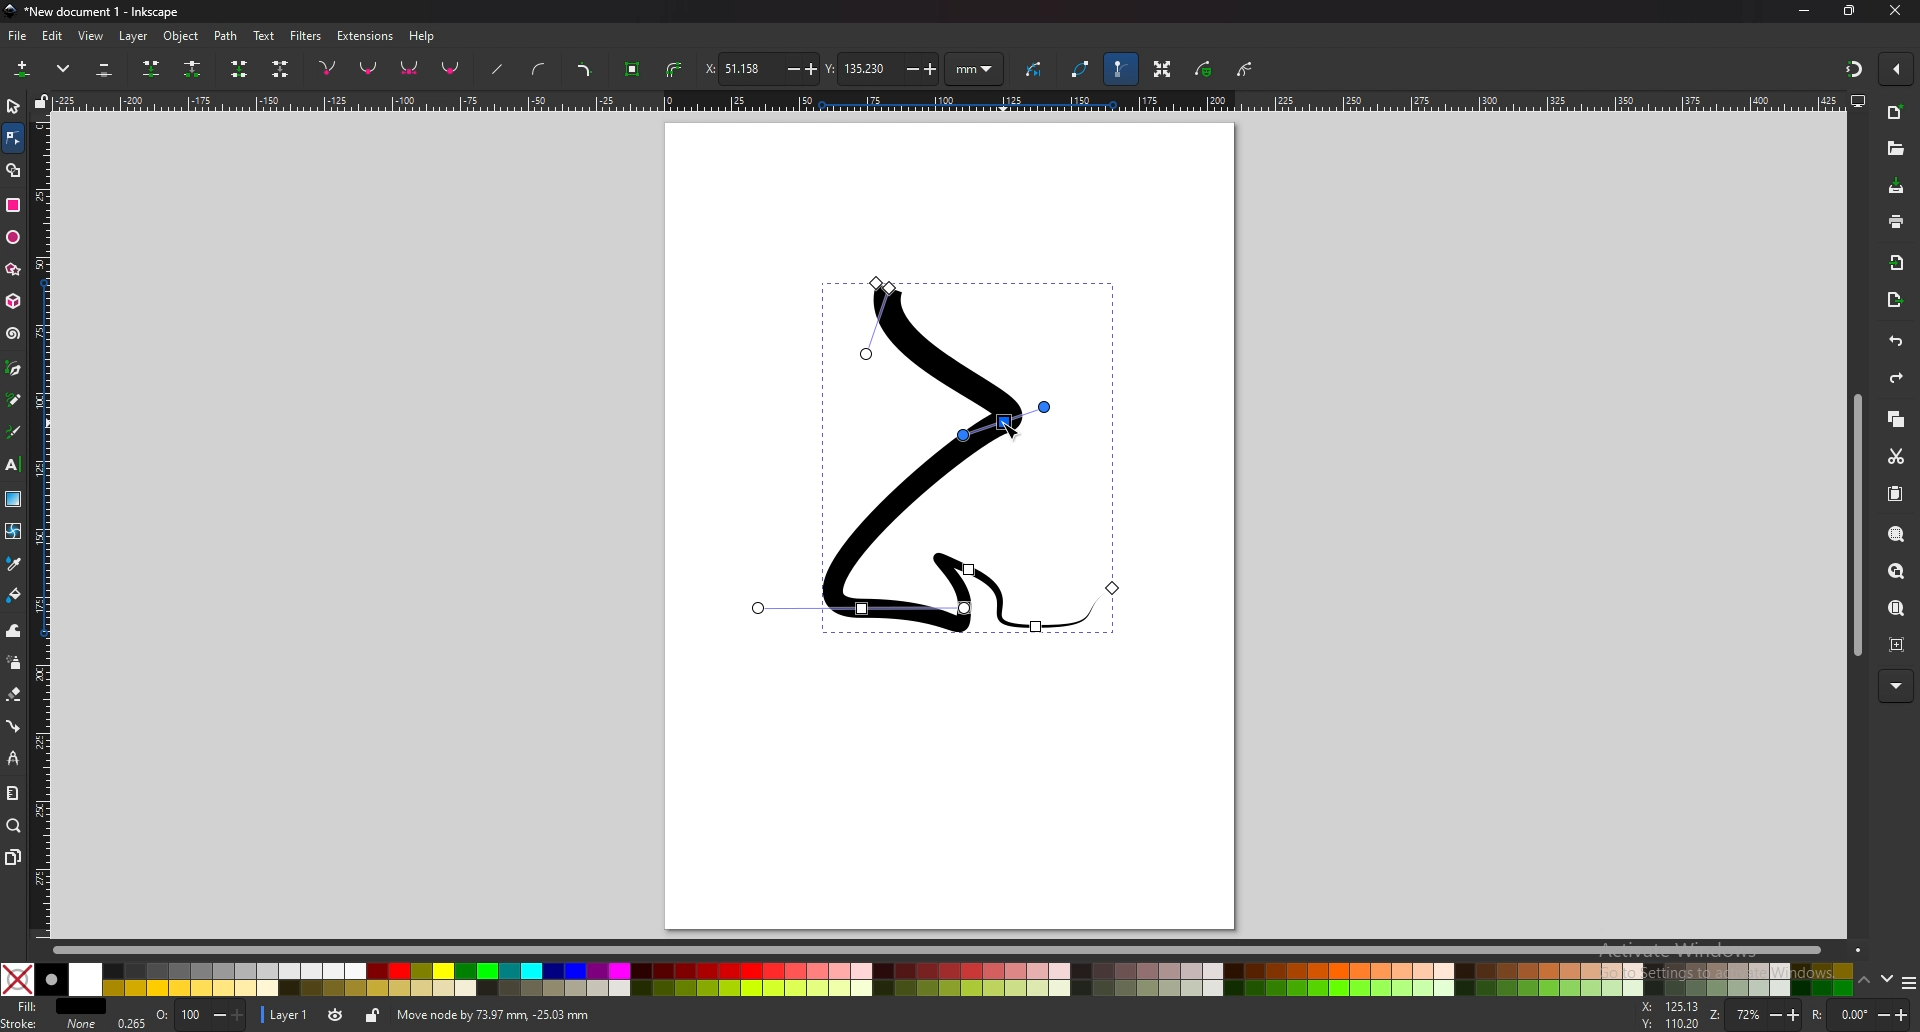 The width and height of the screenshot is (1920, 1032). Describe the element at coordinates (286, 1013) in the screenshot. I see `layer` at that location.